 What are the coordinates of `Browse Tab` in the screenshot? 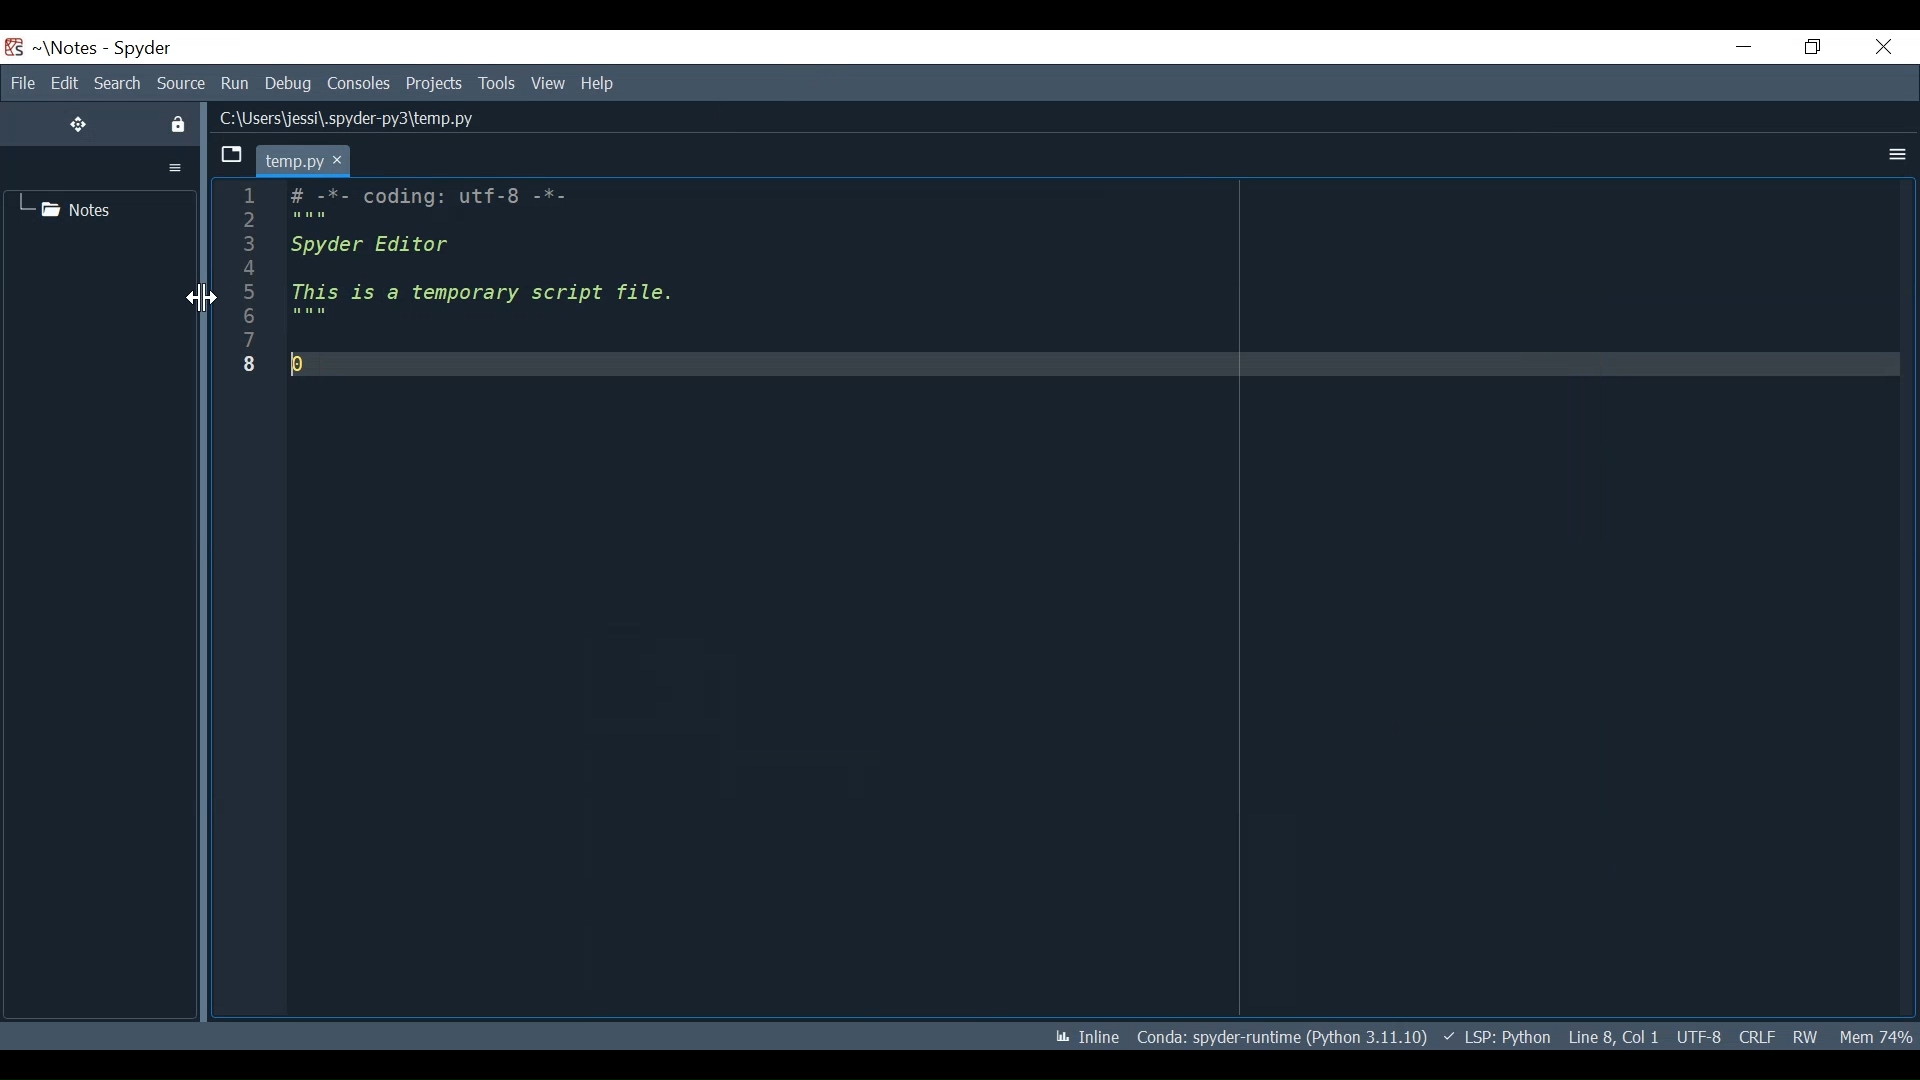 It's located at (231, 154).